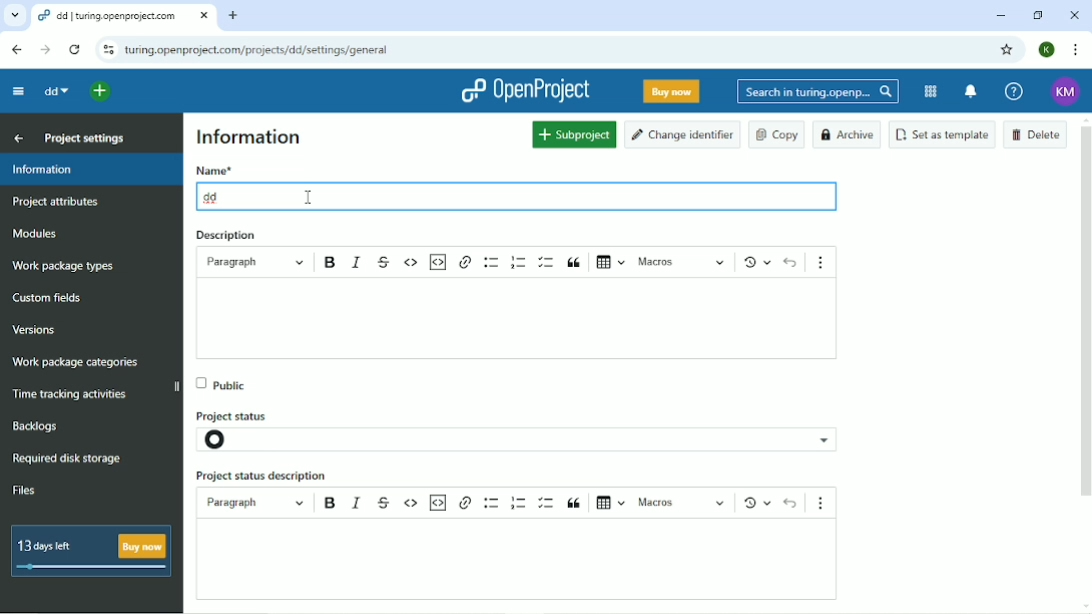  Describe the element at coordinates (574, 134) in the screenshot. I see `Subproject` at that location.